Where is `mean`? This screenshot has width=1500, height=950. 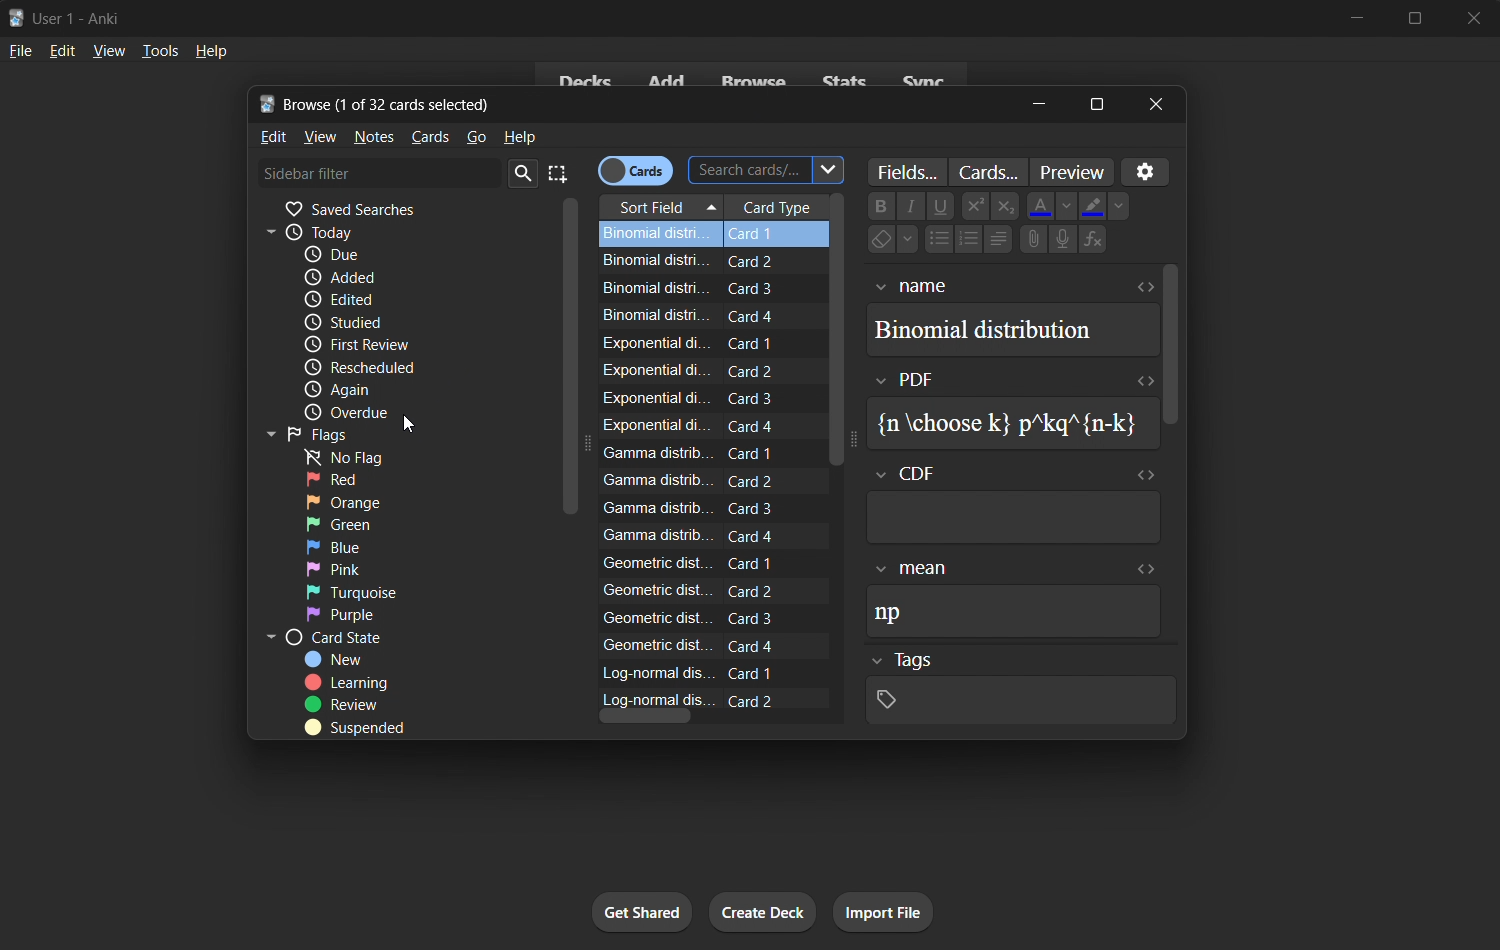 mean is located at coordinates (947, 567).